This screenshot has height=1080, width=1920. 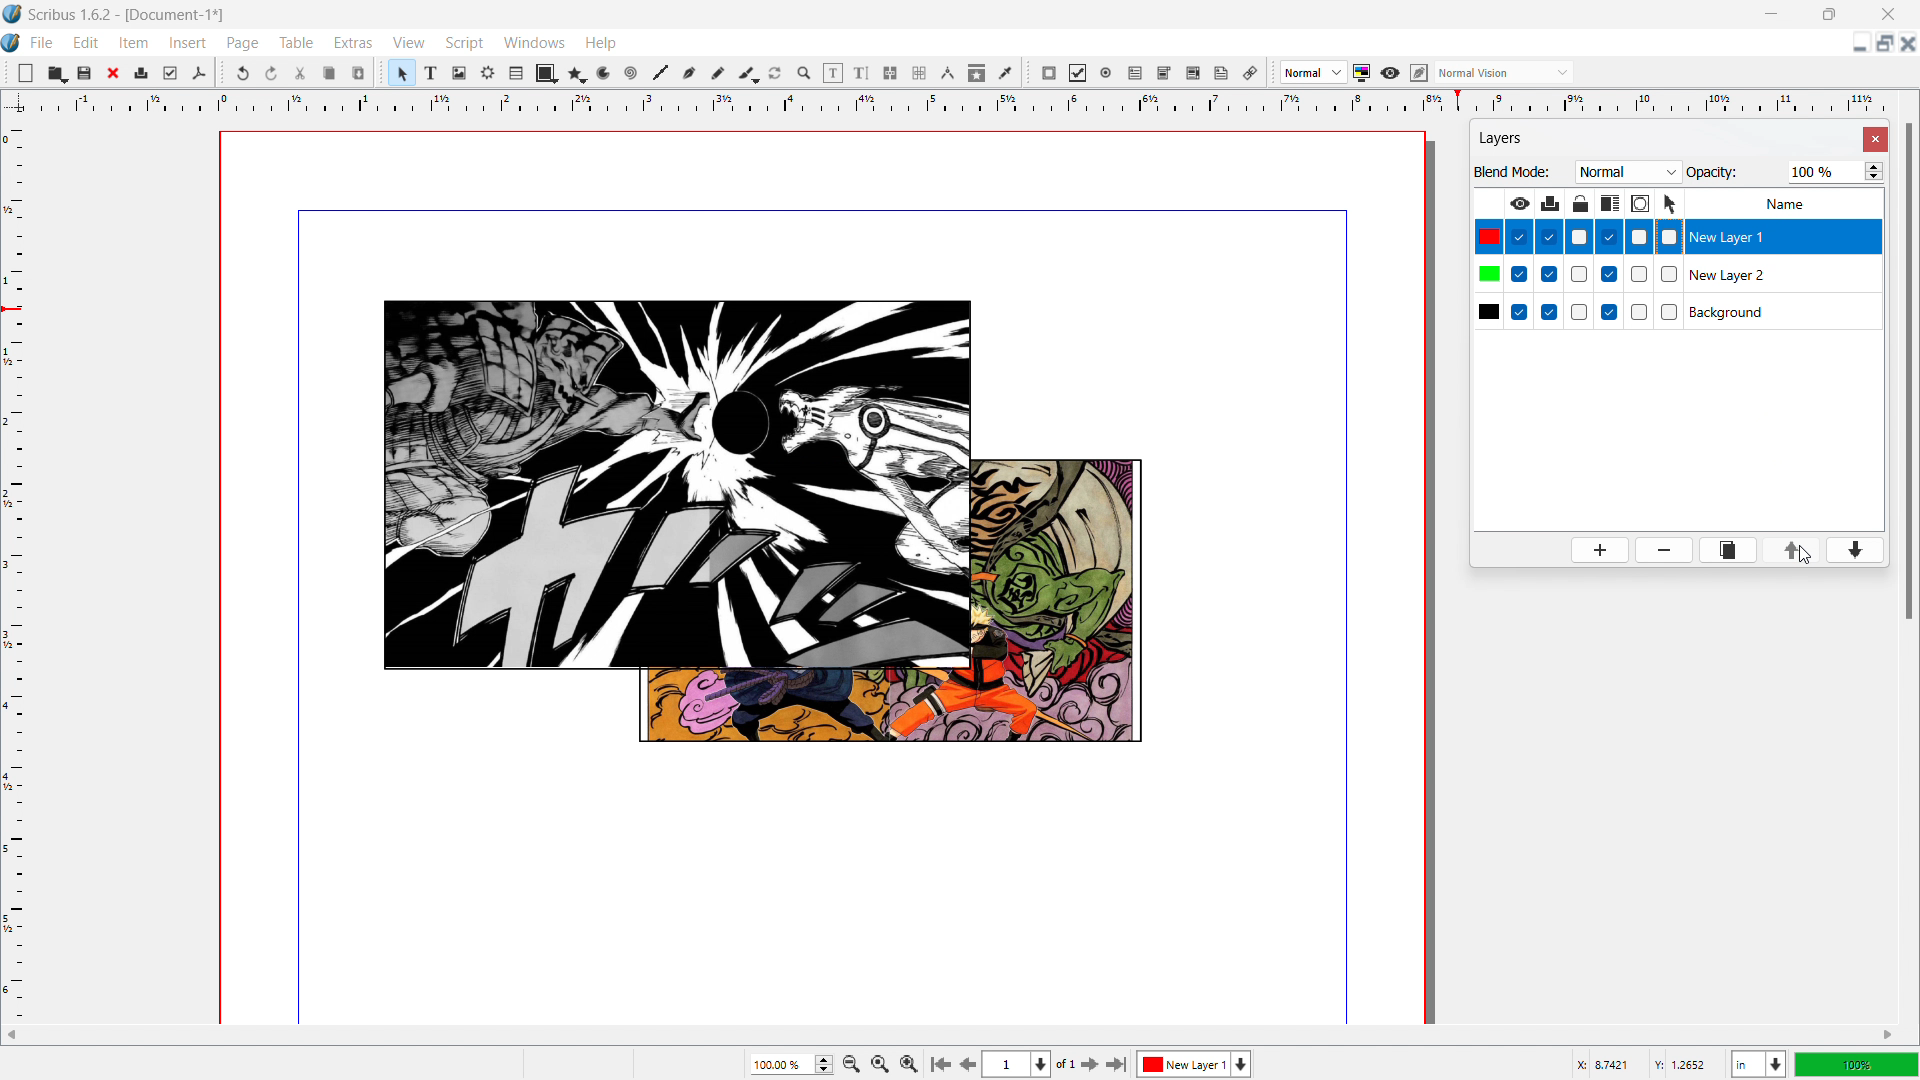 What do you see at coordinates (1361, 73) in the screenshot?
I see `toggle color management system` at bounding box center [1361, 73].